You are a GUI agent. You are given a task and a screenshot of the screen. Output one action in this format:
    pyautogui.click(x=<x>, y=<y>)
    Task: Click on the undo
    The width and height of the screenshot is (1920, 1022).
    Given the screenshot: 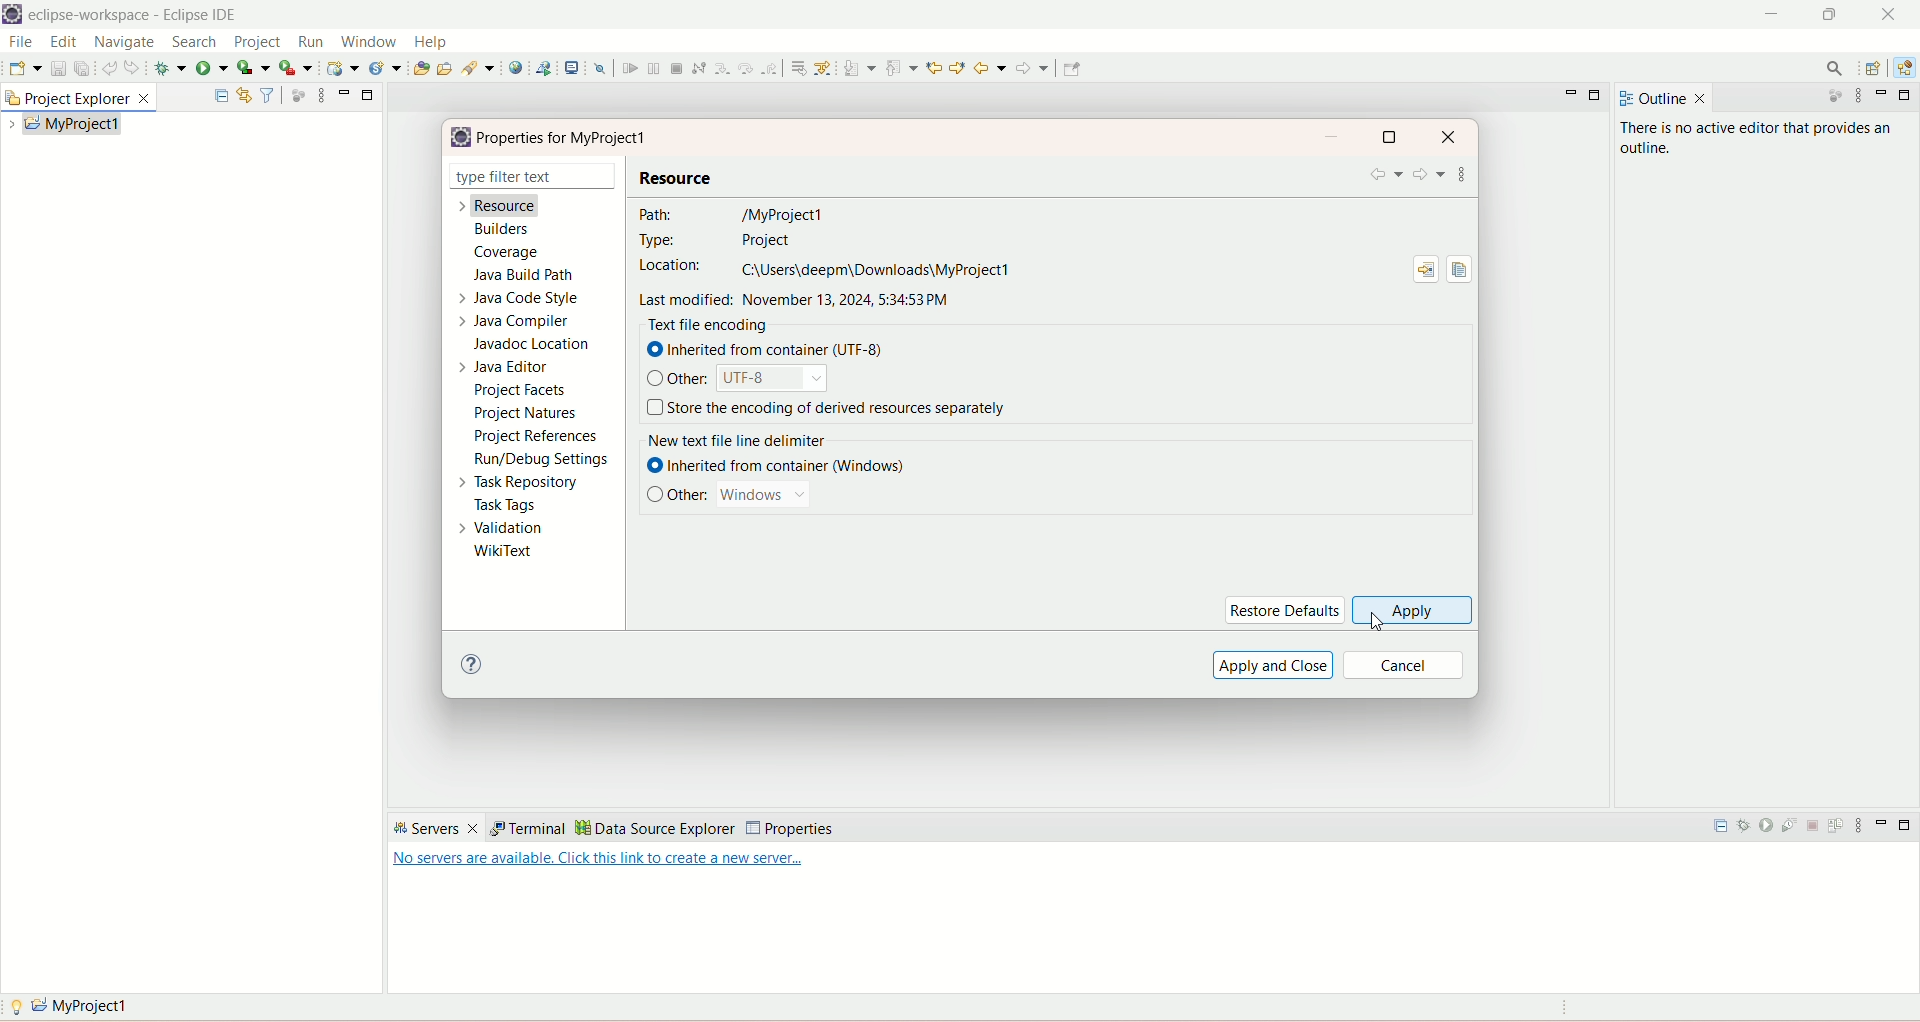 What is the action you would take?
    pyautogui.click(x=109, y=66)
    